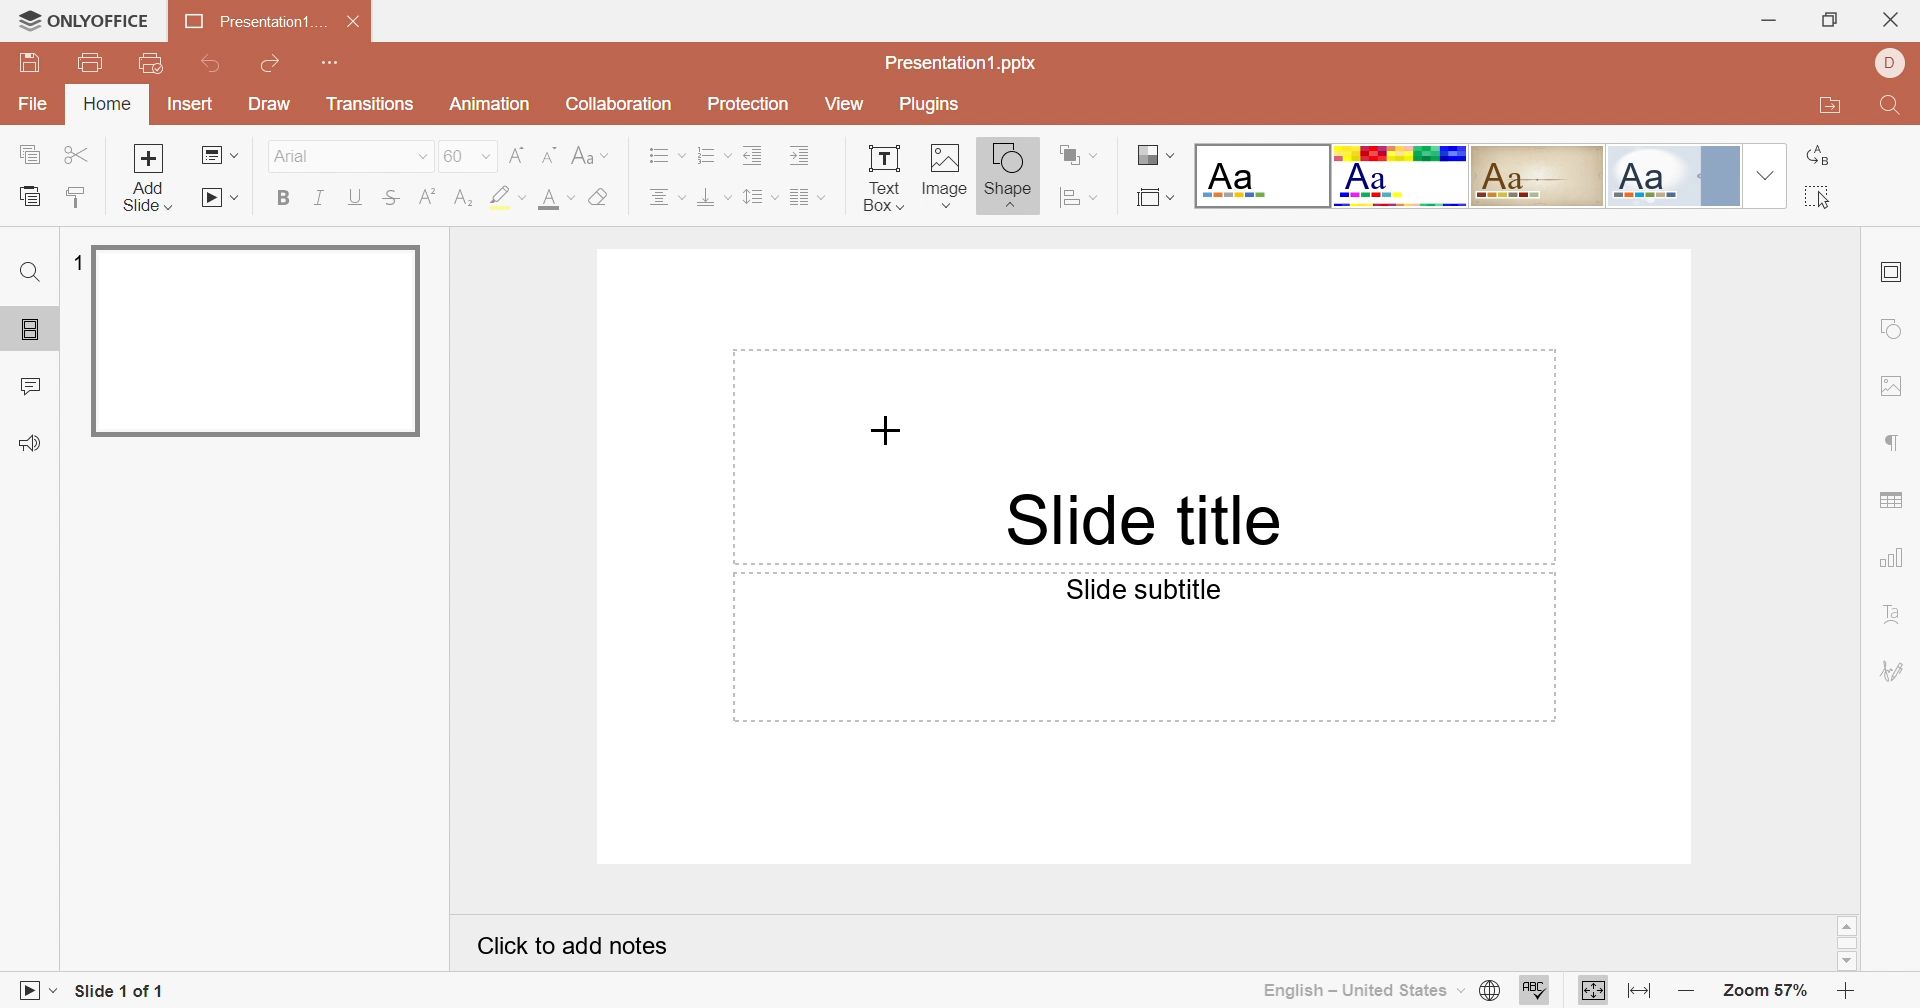 Image resolution: width=1920 pixels, height=1008 pixels. What do you see at coordinates (349, 156) in the screenshot?
I see `Font` at bounding box center [349, 156].